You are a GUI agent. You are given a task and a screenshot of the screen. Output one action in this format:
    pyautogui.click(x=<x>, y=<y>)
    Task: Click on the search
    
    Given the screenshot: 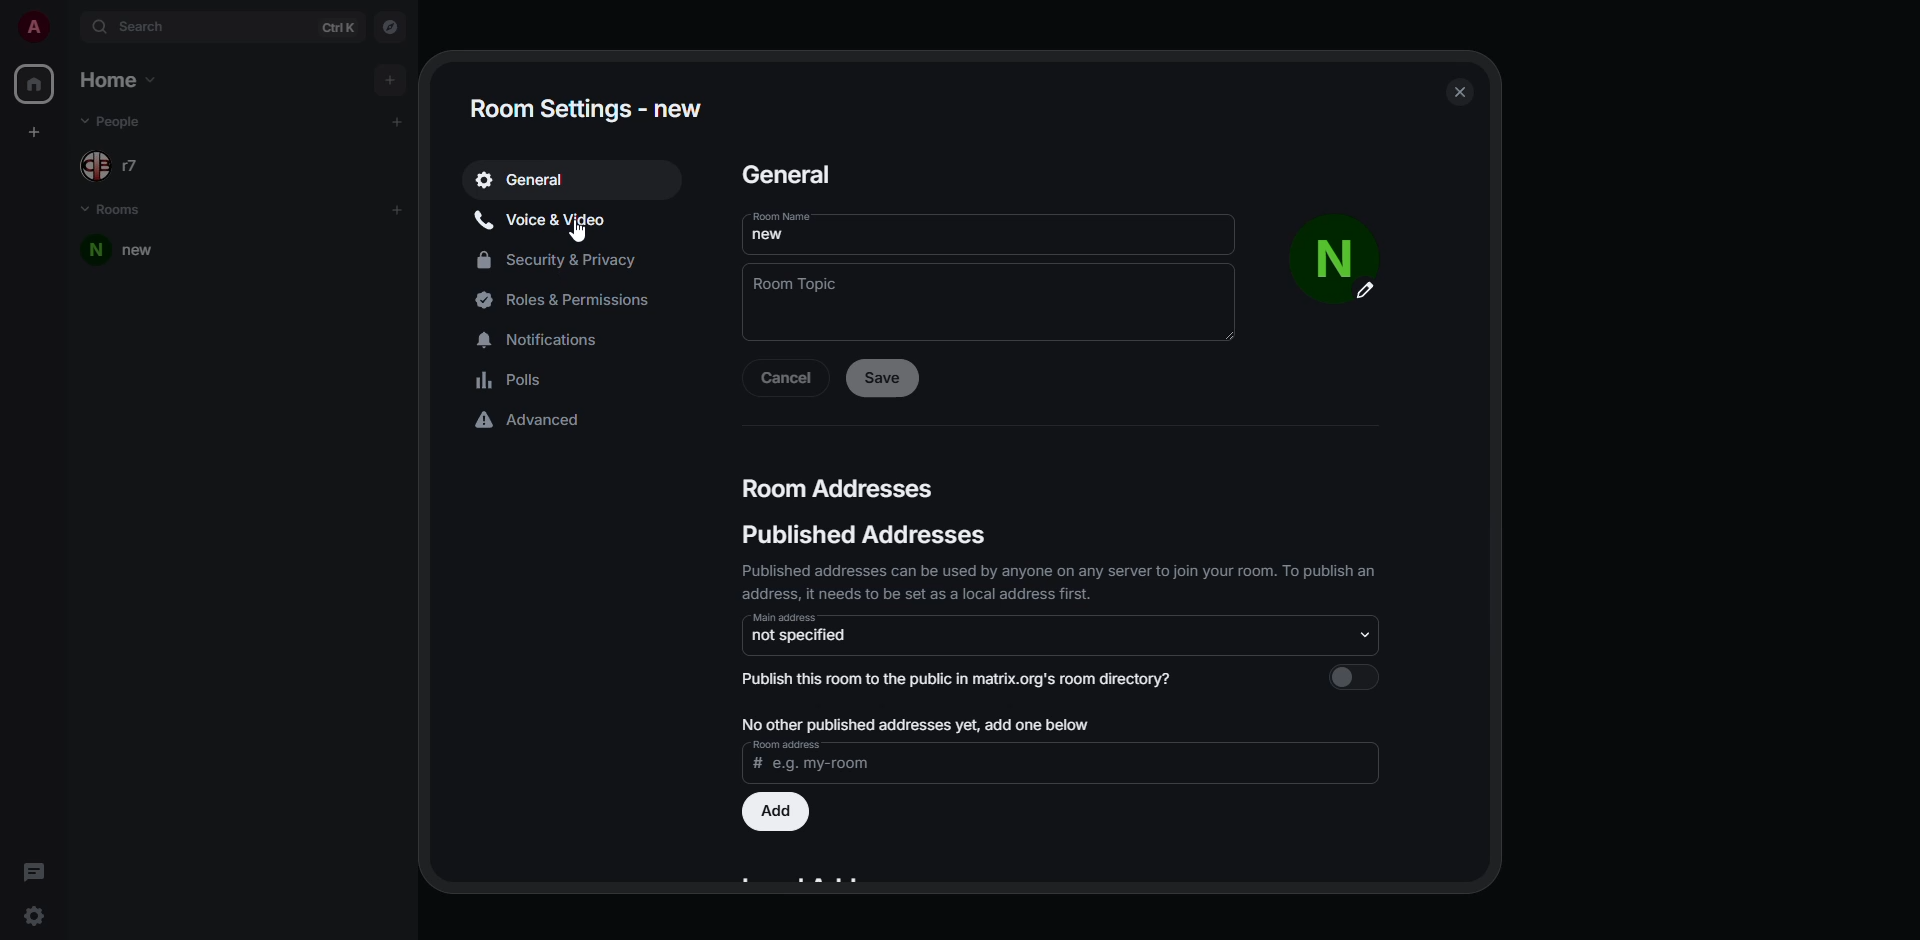 What is the action you would take?
    pyautogui.click(x=136, y=26)
    